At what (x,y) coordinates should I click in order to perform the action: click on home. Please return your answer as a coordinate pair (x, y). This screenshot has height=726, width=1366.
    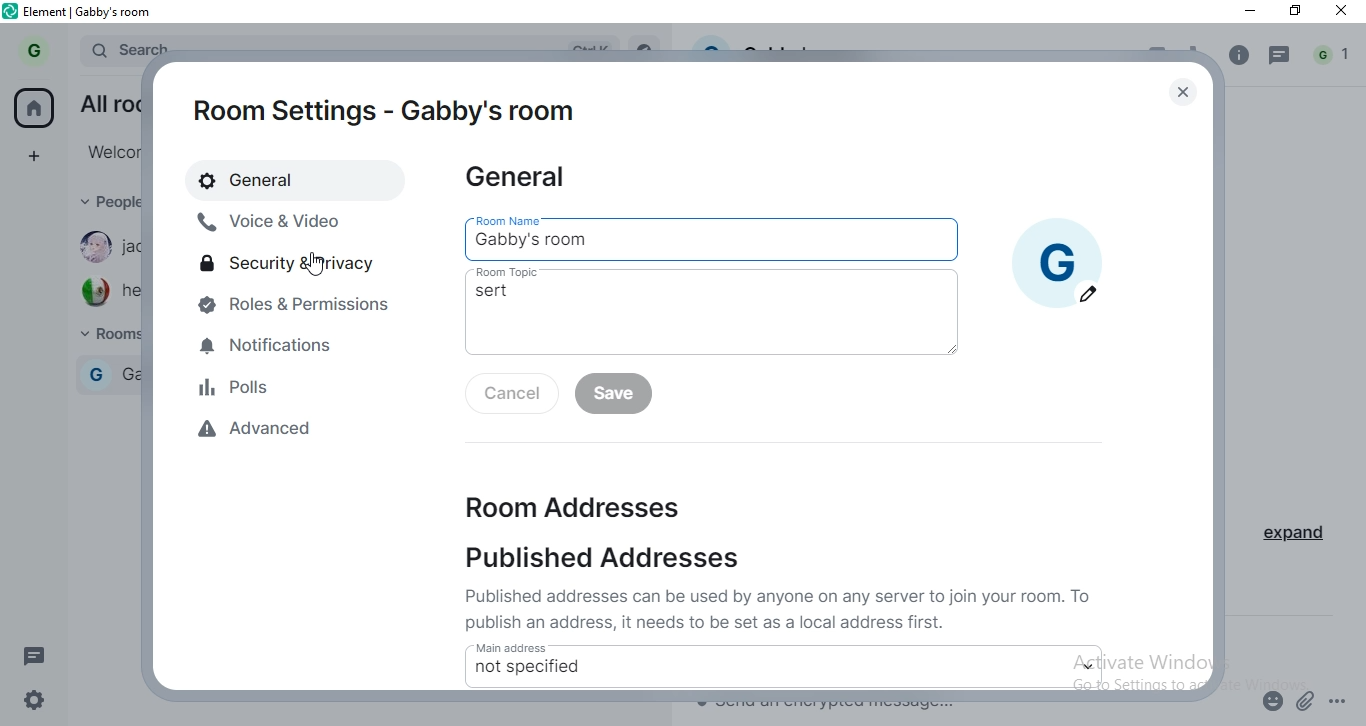
    Looking at the image, I should click on (33, 107).